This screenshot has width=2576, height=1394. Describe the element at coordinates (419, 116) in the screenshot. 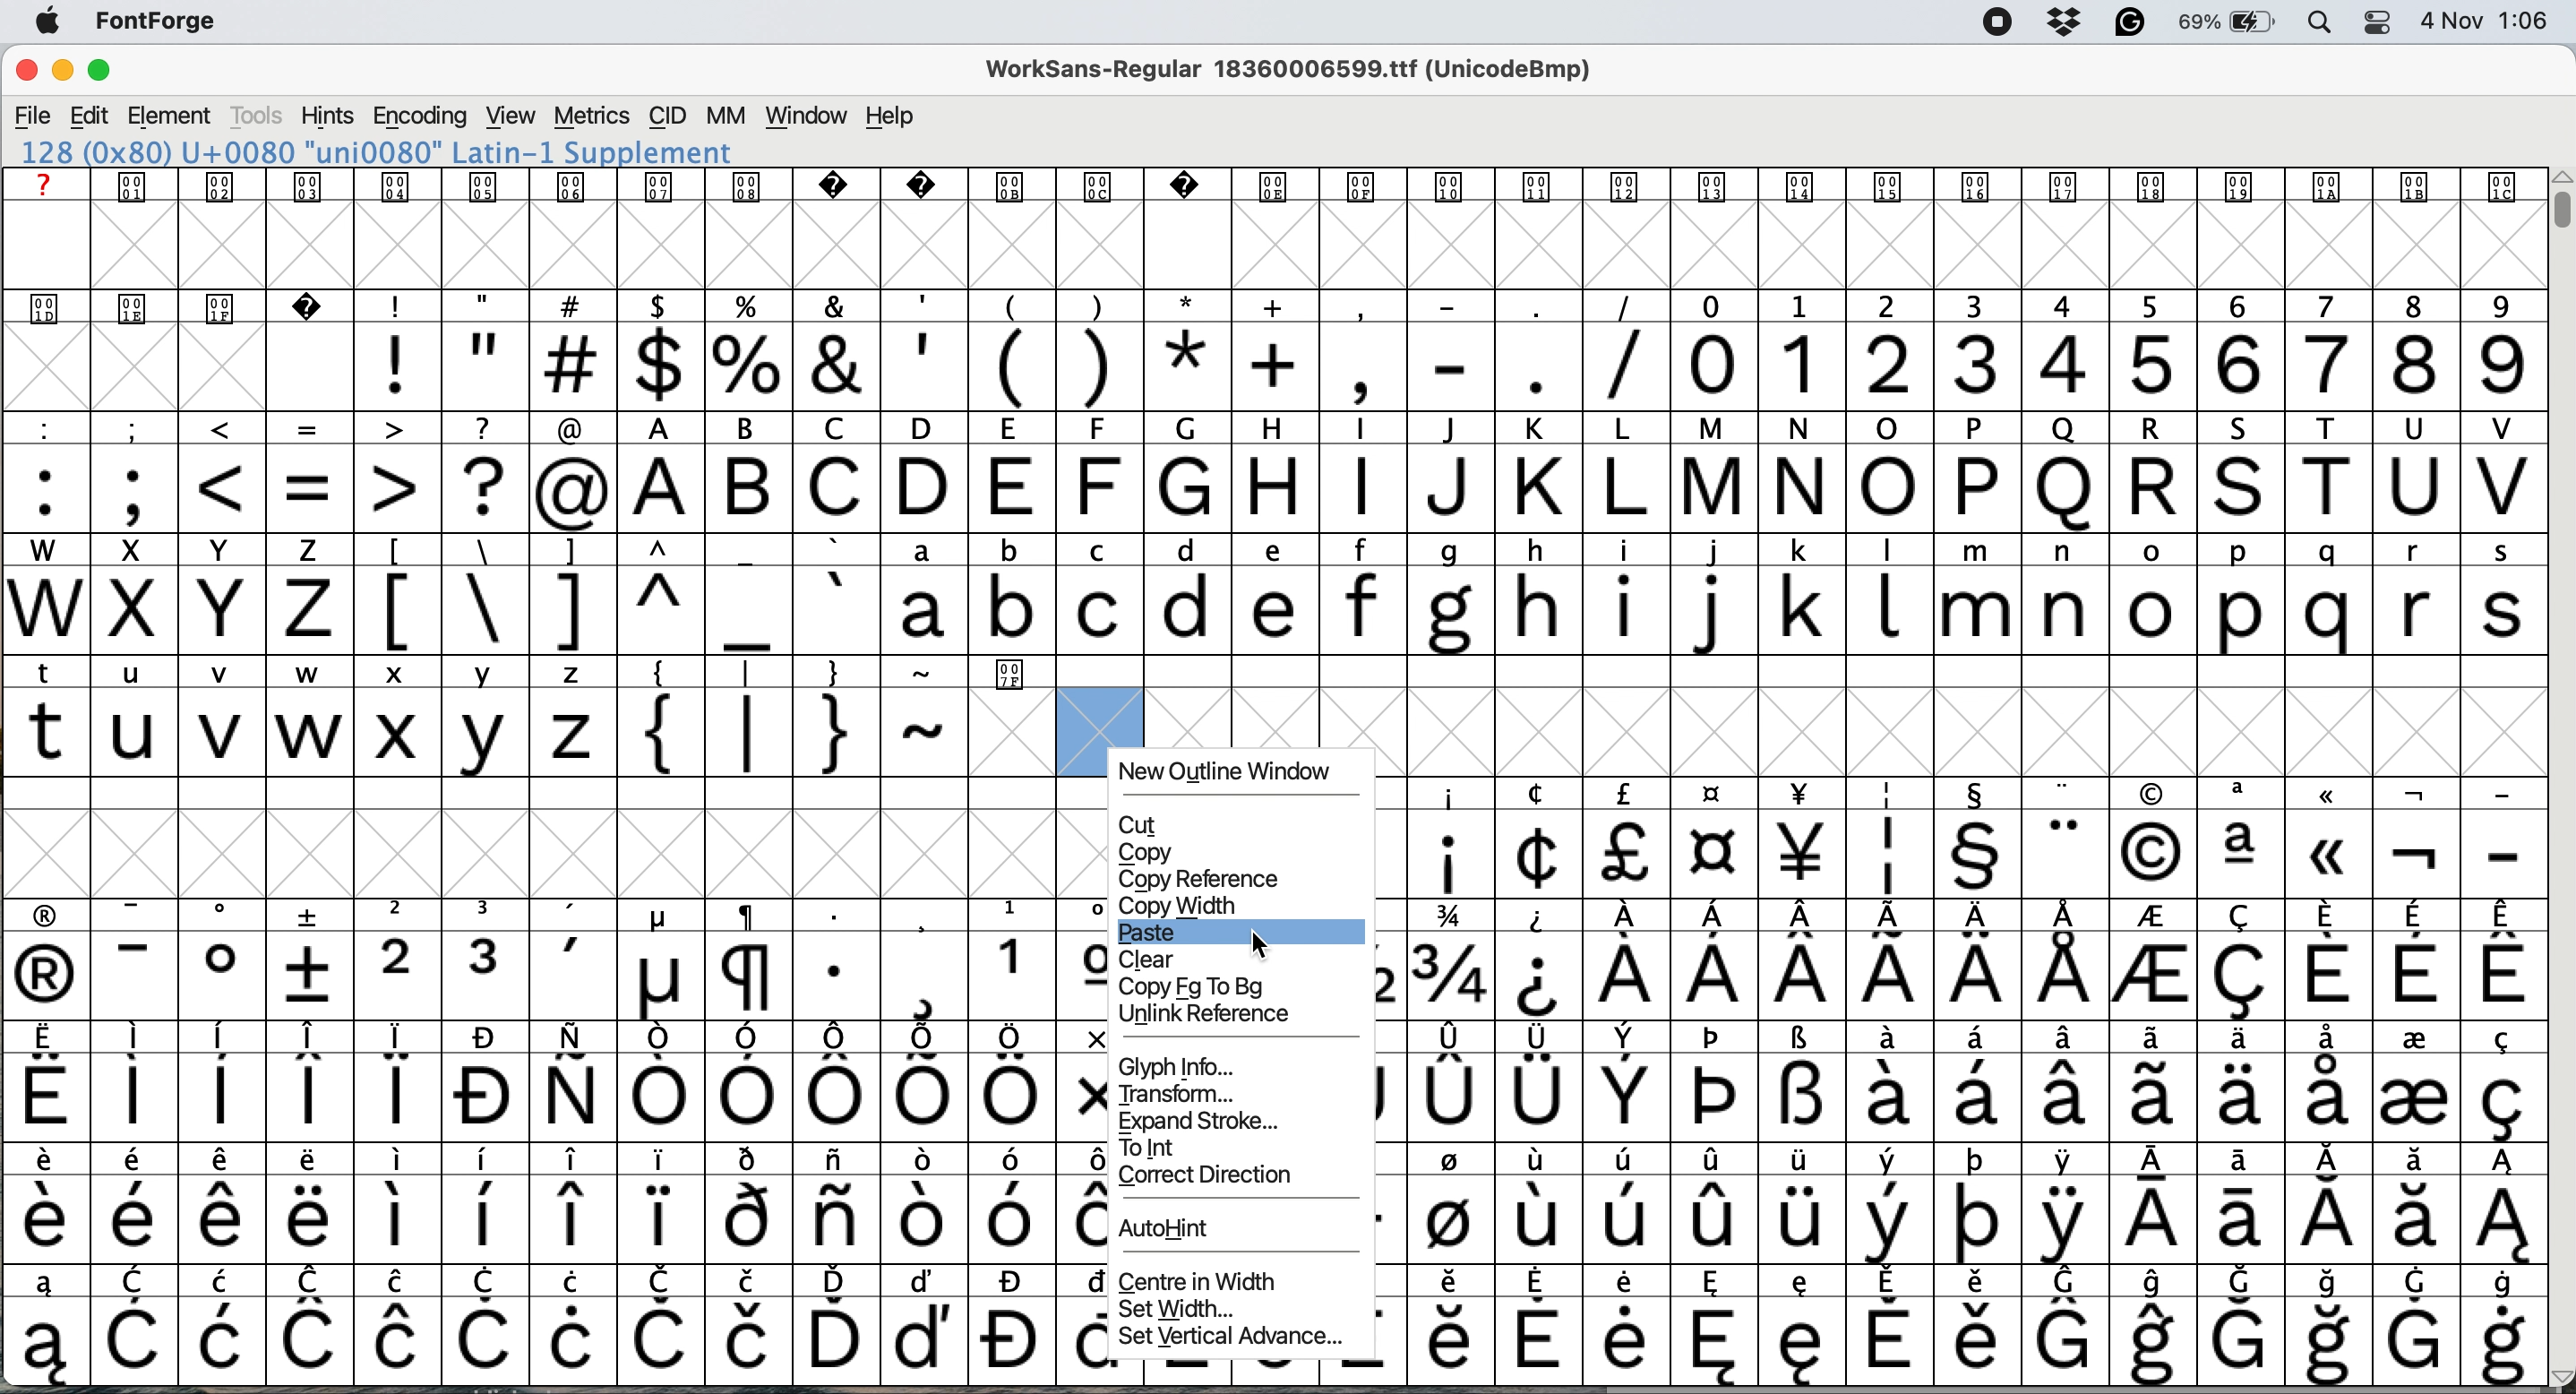

I see `encoding` at that location.